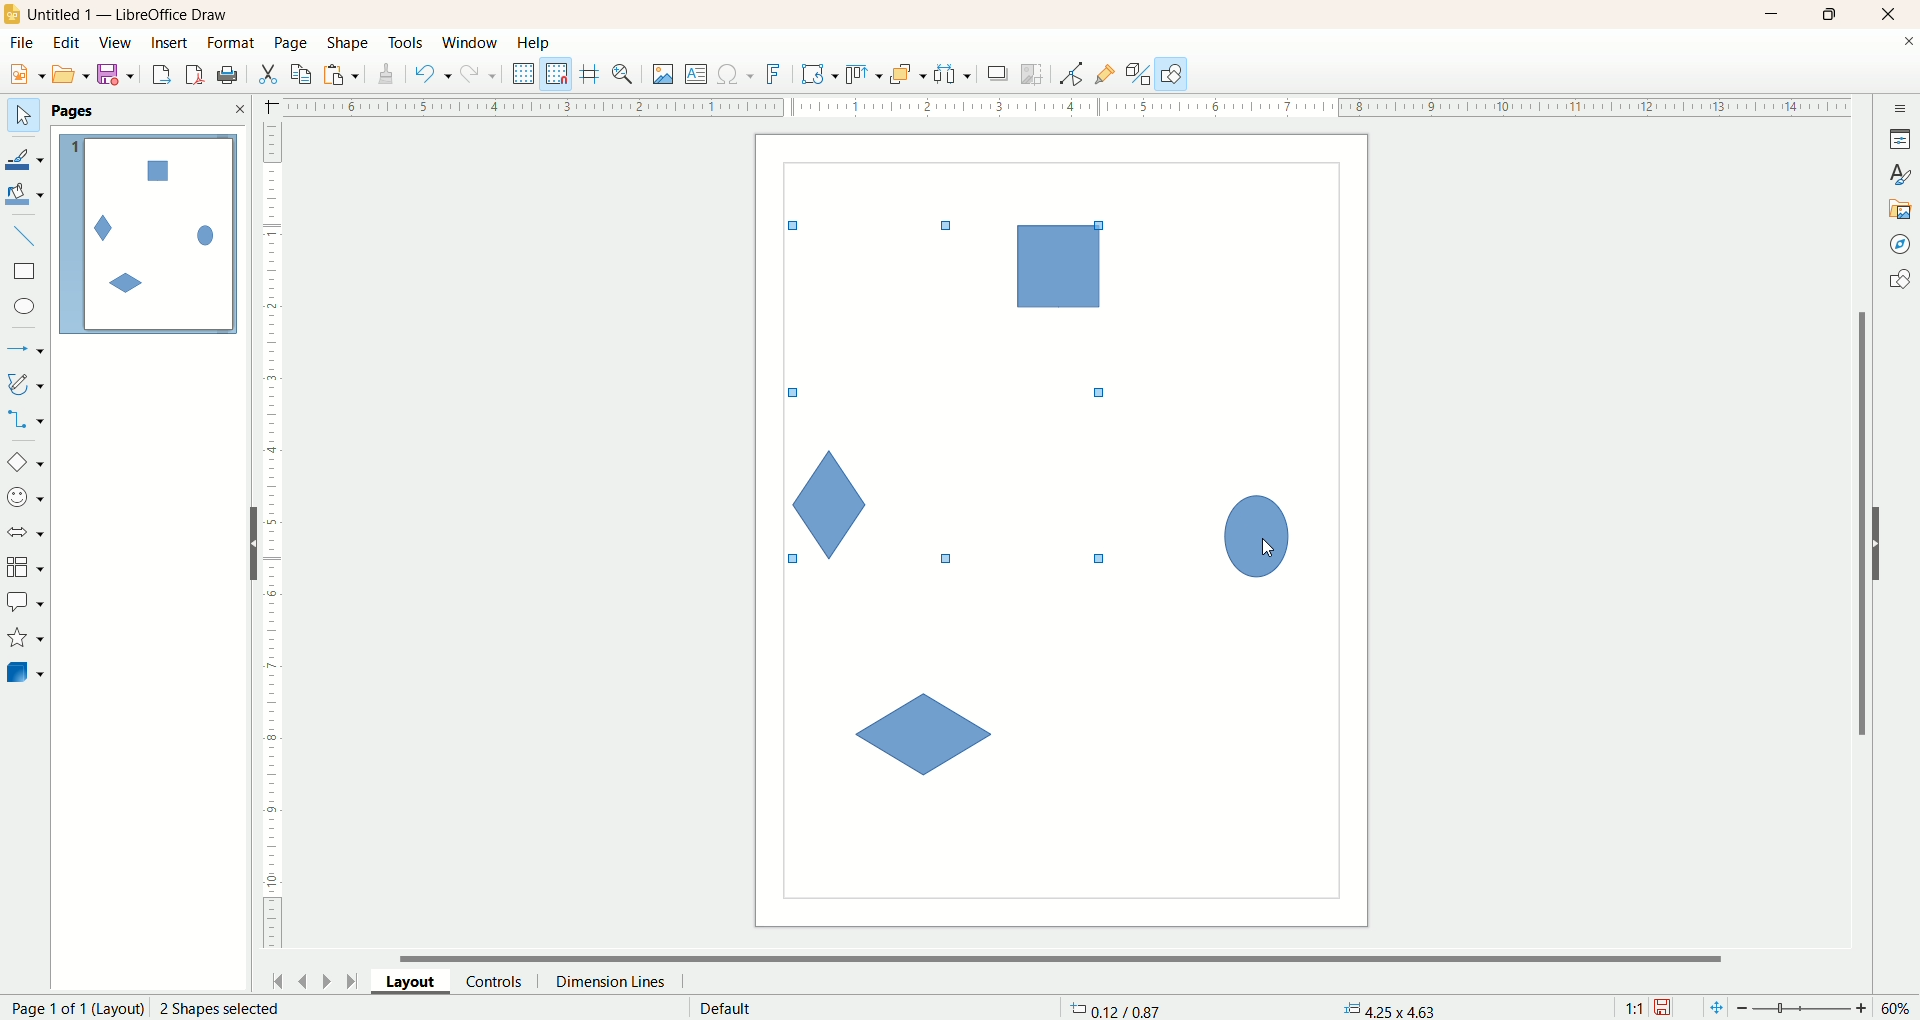 The image size is (1920, 1020). I want to click on export, so click(160, 71).